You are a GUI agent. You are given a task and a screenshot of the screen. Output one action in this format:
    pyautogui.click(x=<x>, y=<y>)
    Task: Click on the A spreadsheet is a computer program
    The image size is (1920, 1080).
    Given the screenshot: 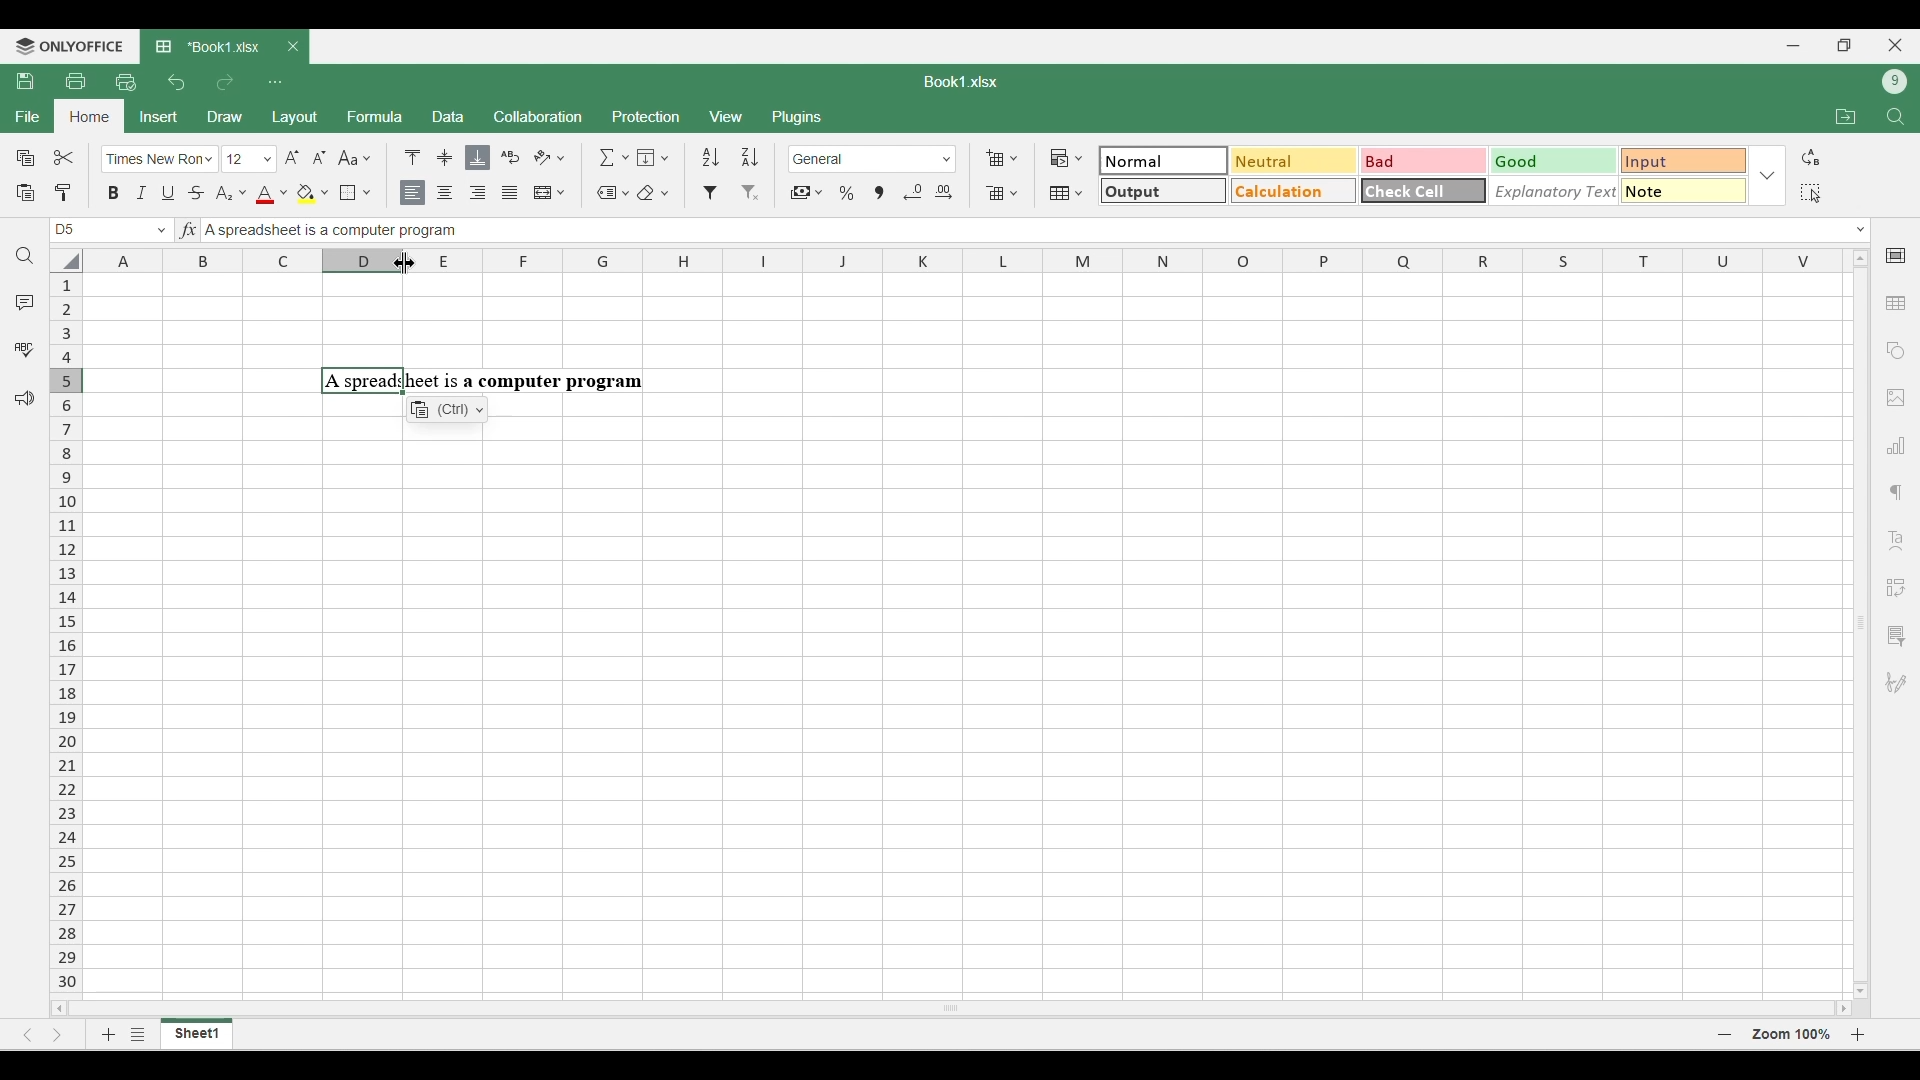 What is the action you would take?
    pyautogui.click(x=464, y=231)
    